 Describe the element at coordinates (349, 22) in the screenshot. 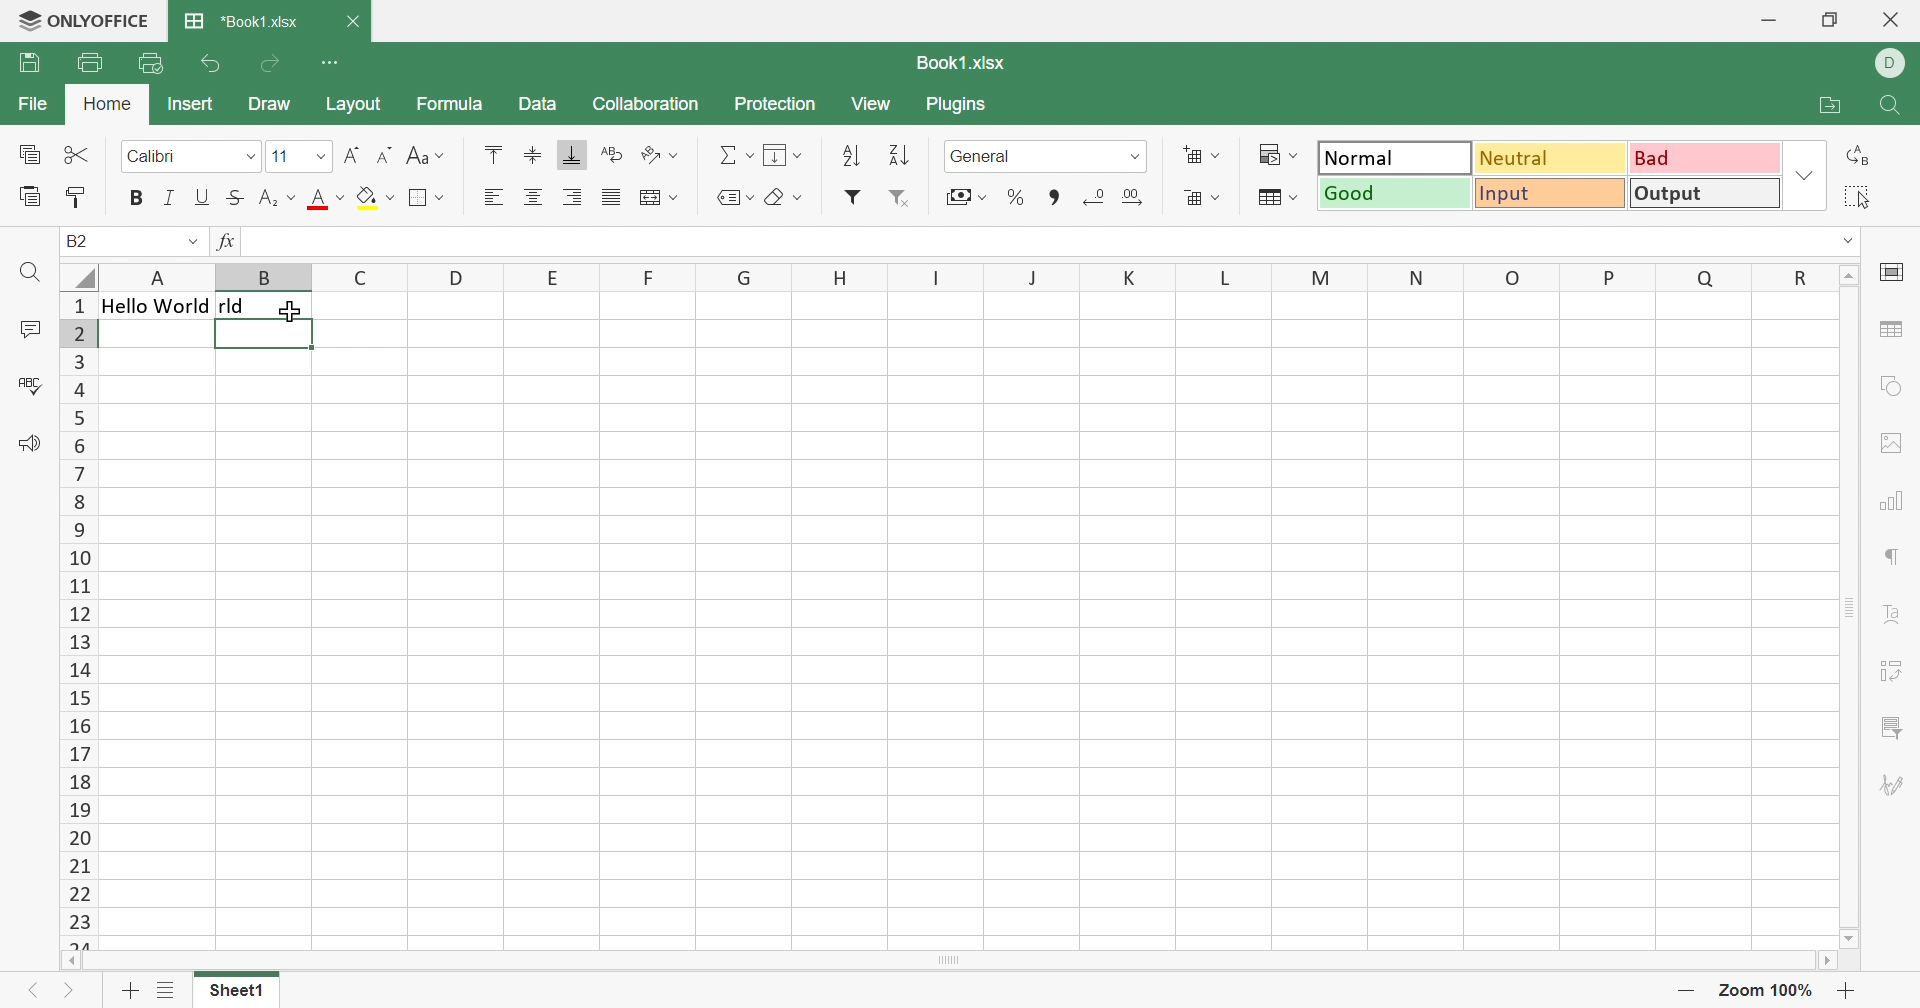

I see `Close` at that location.